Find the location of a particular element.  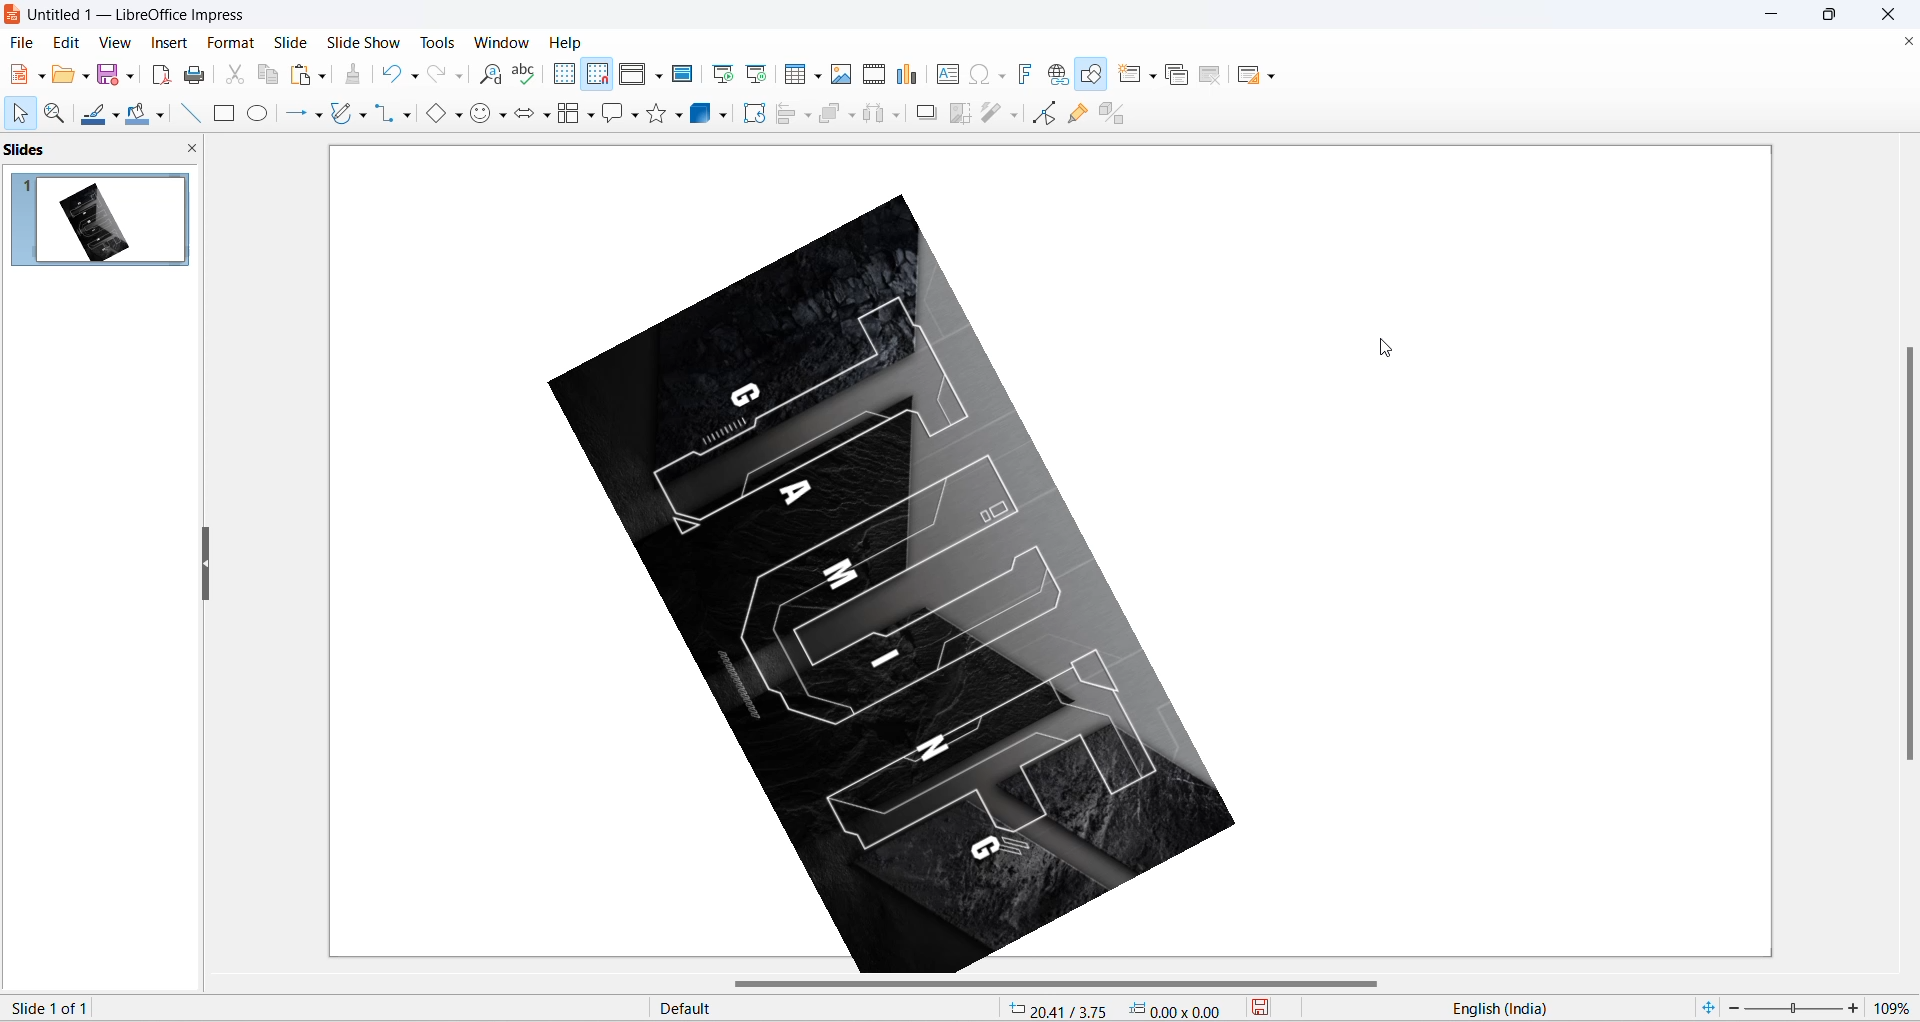

cursor is located at coordinates (754, 107).